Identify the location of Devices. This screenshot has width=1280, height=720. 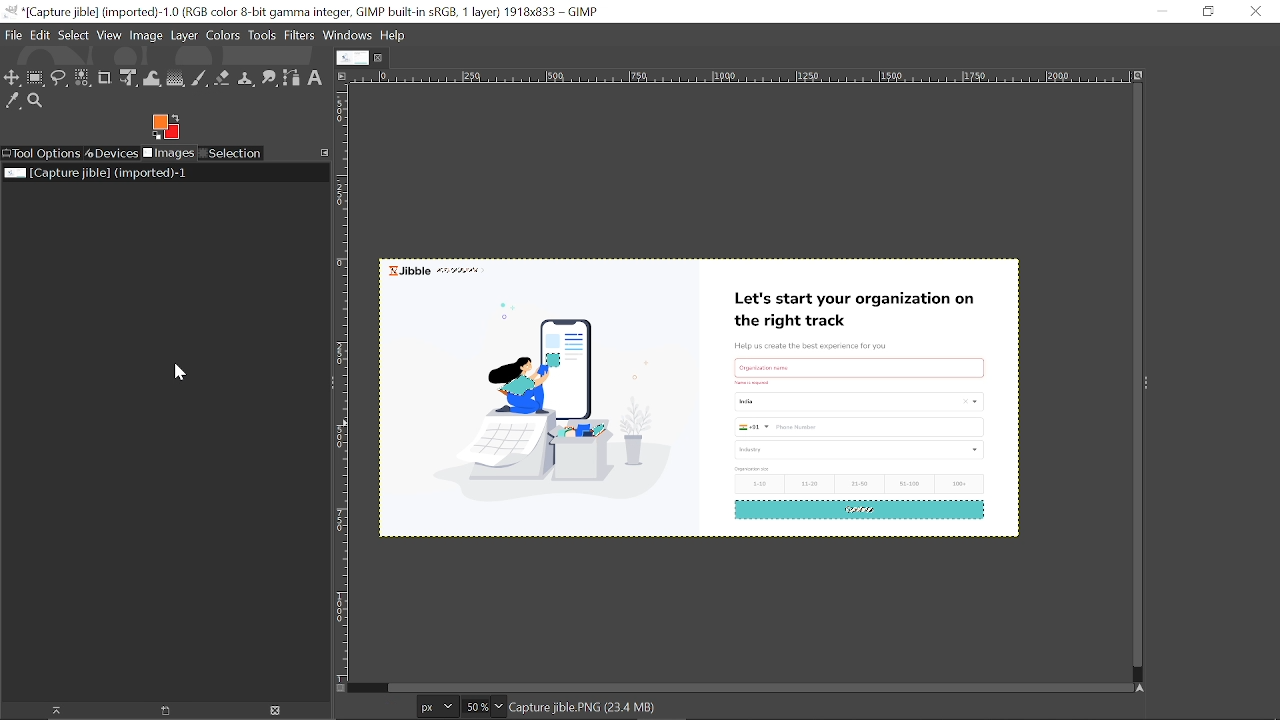
(111, 154).